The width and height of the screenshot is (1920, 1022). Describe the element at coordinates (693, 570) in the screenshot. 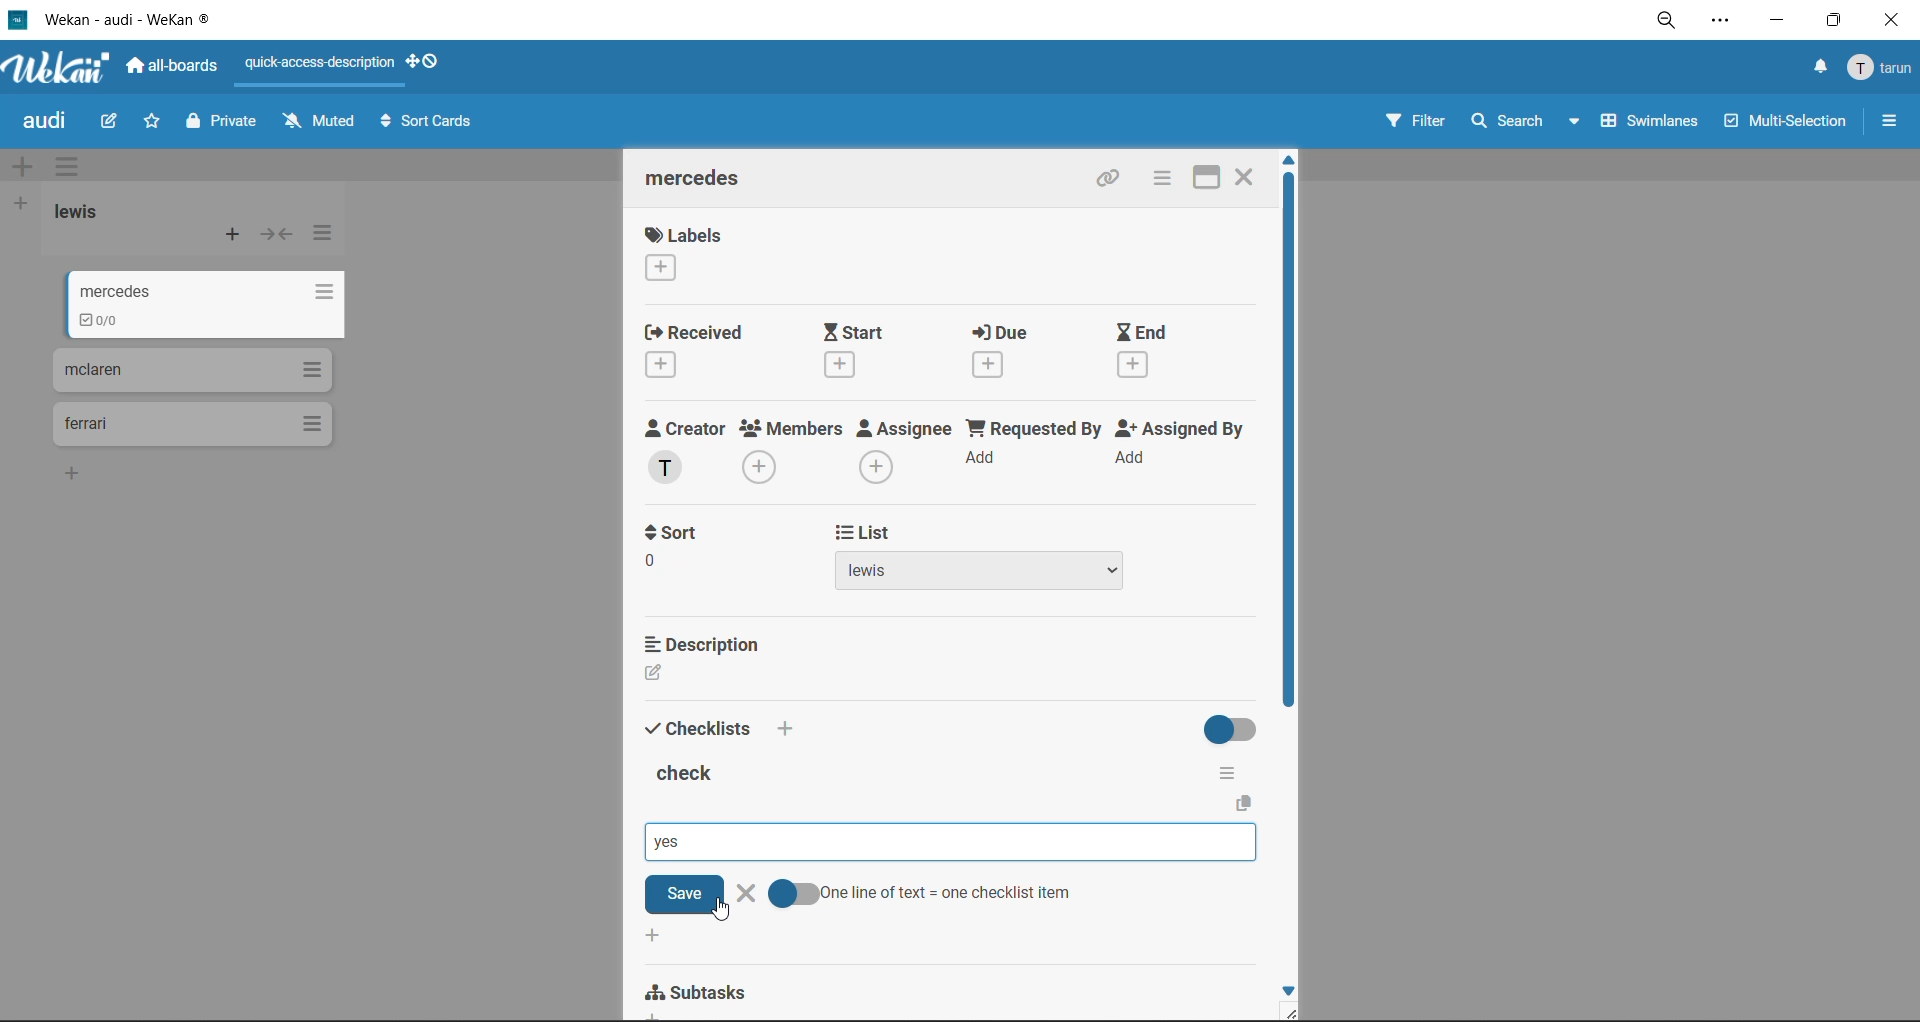

I see `sort` at that location.